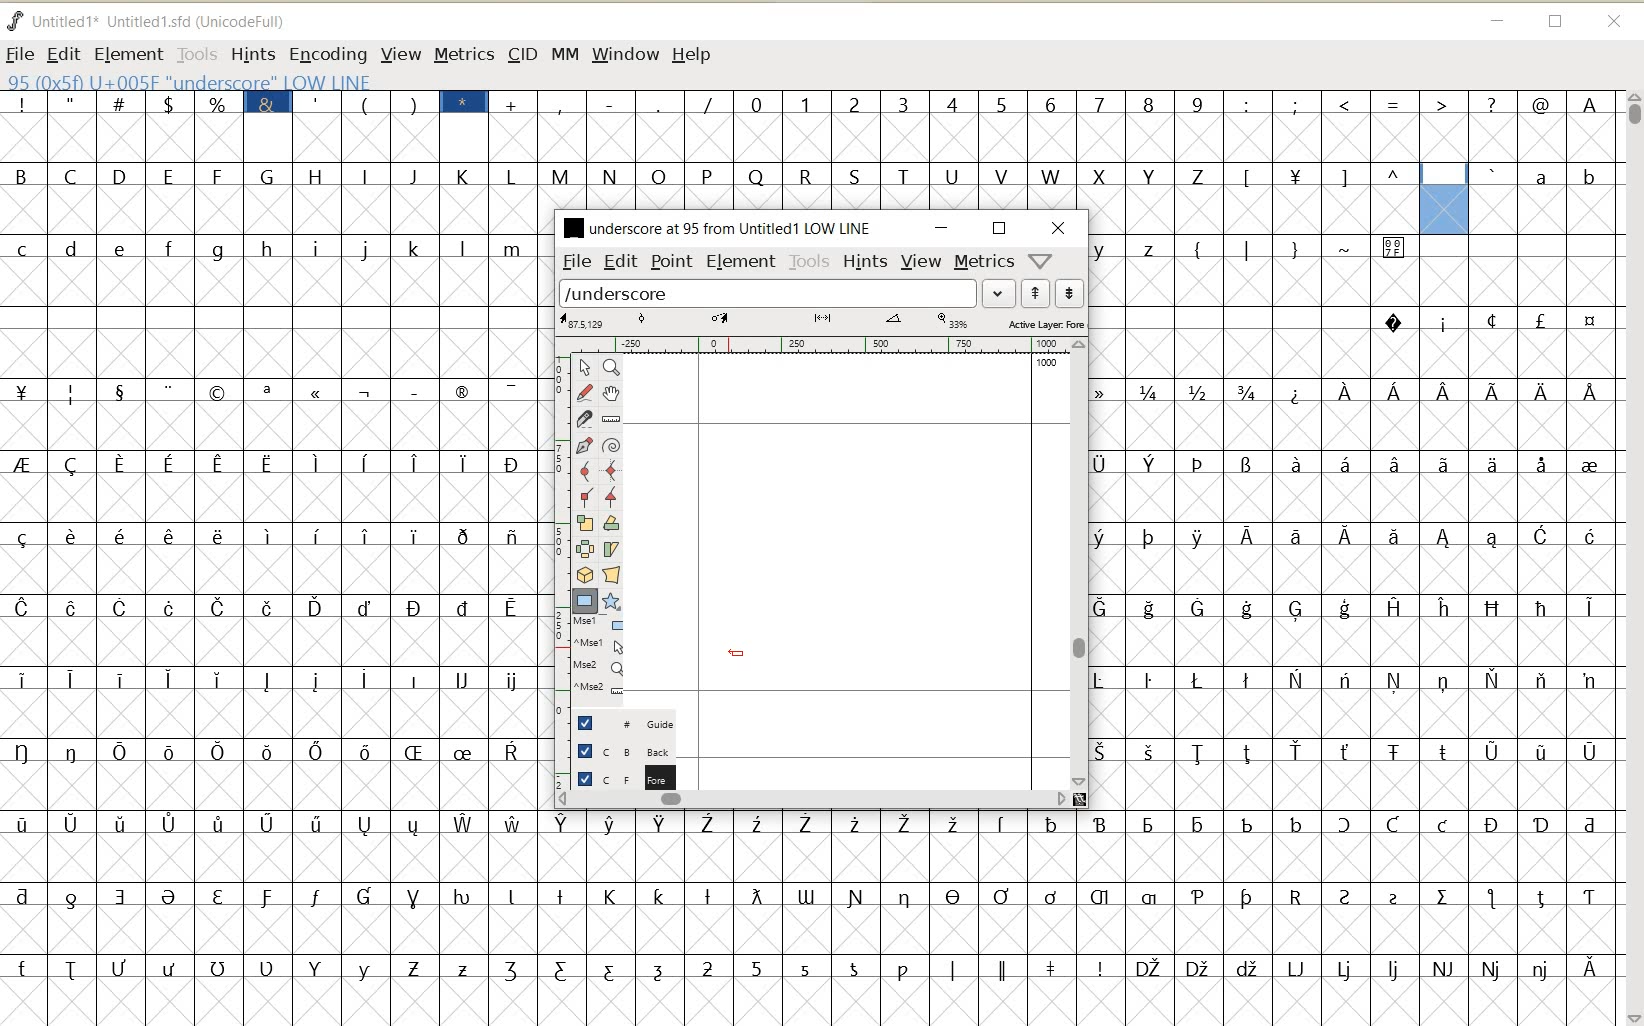 This screenshot has height=1026, width=1644. What do you see at coordinates (20, 54) in the screenshot?
I see `FILE` at bounding box center [20, 54].